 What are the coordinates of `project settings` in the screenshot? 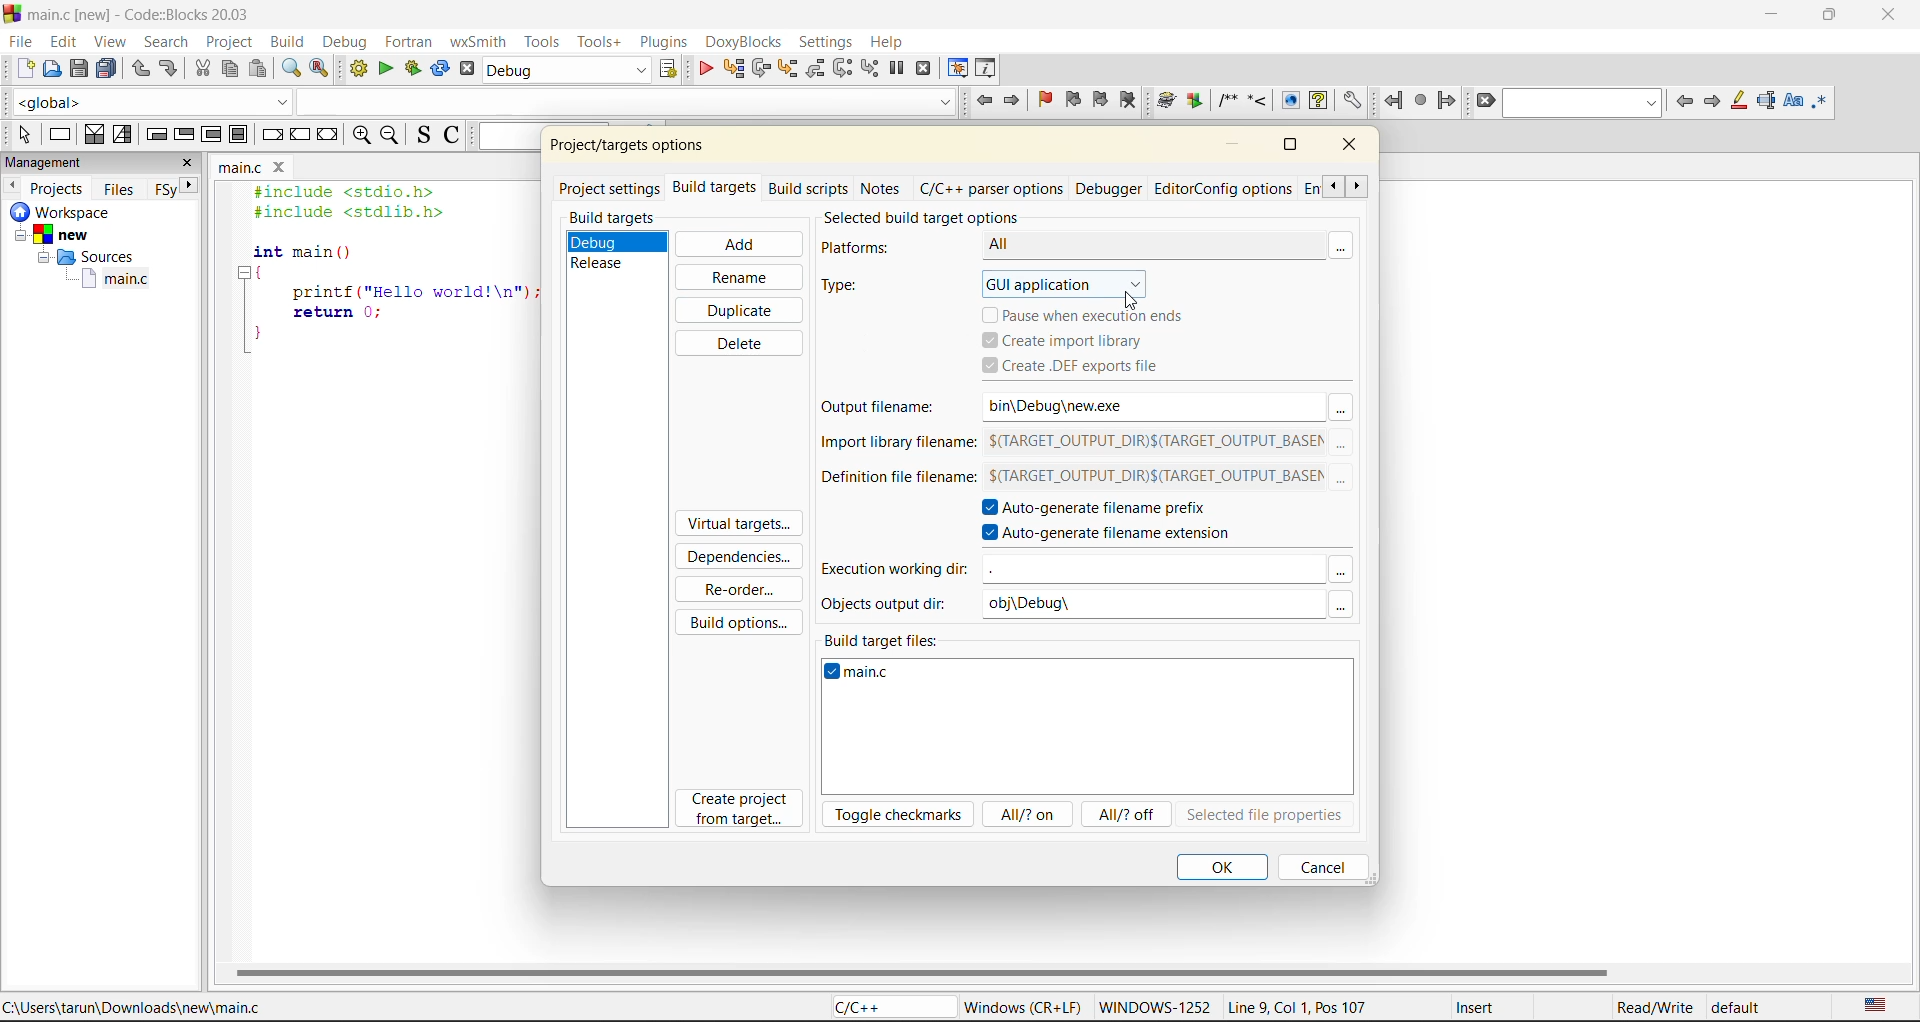 It's located at (612, 187).